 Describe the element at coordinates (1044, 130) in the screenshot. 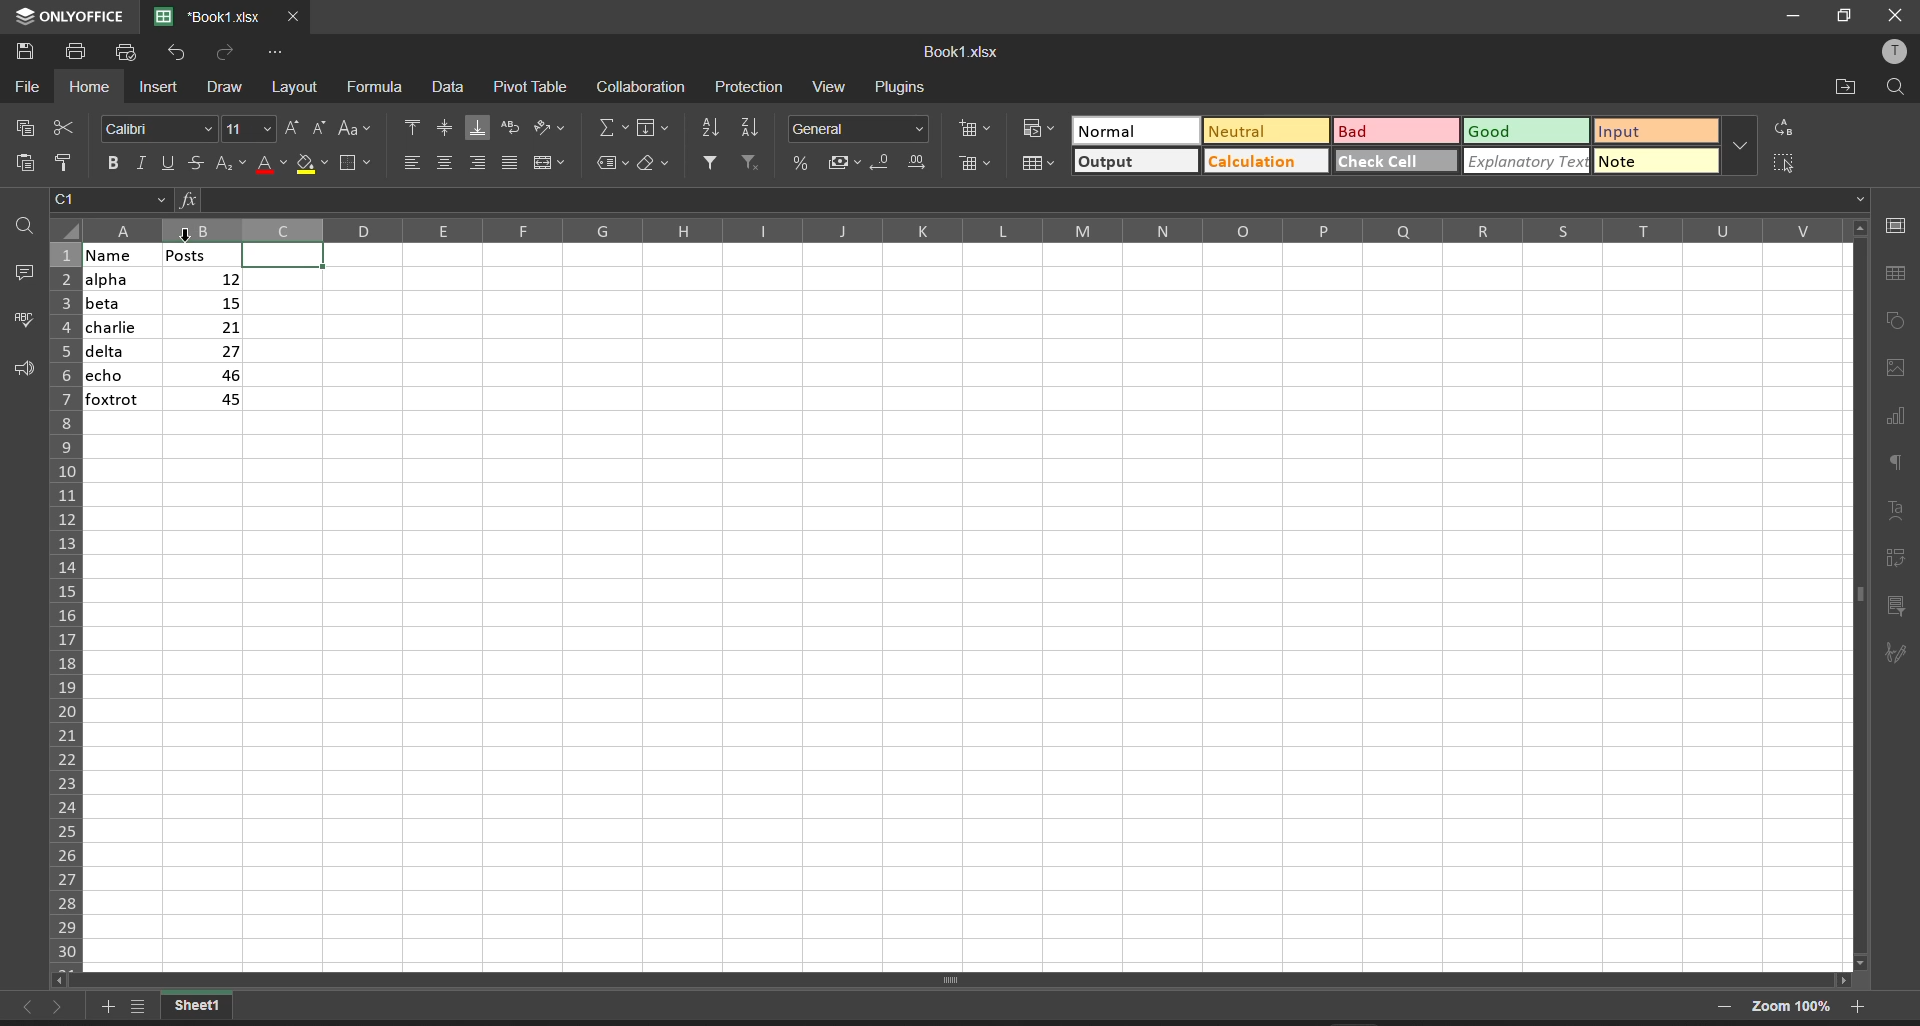

I see `conditional format` at that location.